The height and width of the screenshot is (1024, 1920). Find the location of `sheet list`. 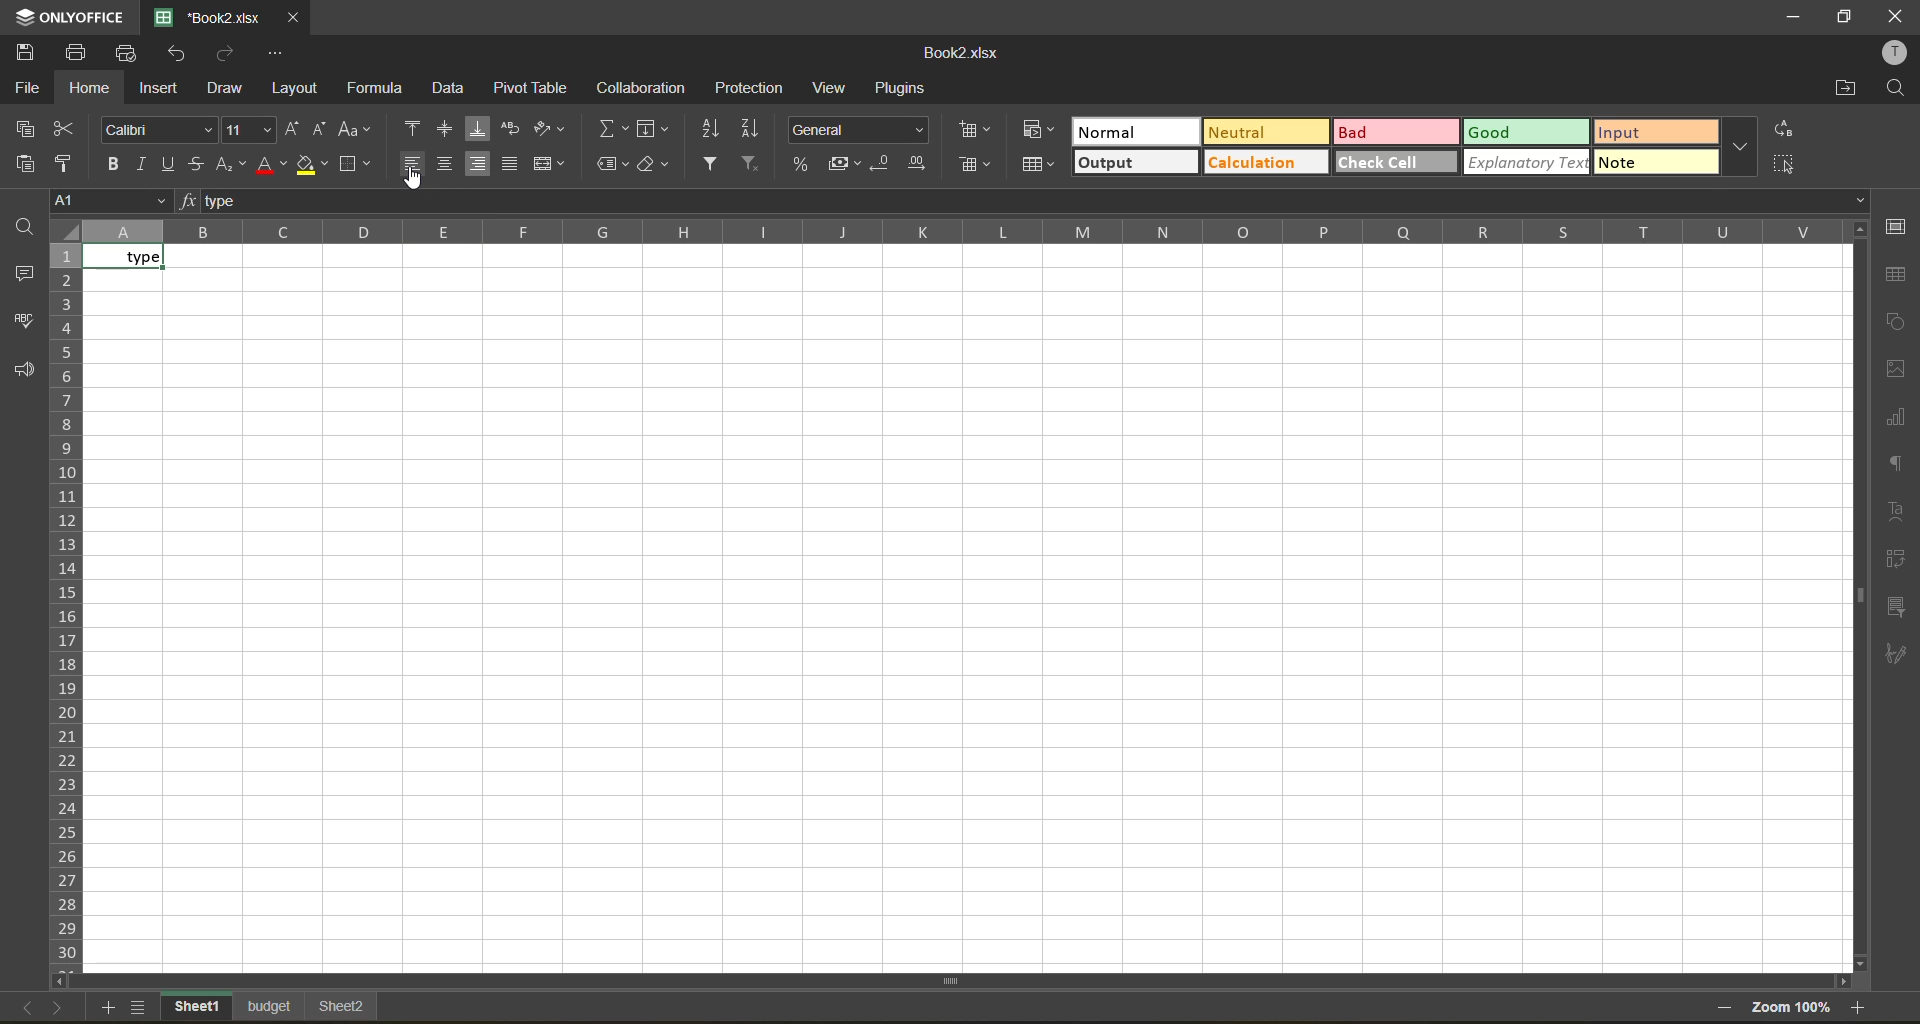

sheet list is located at coordinates (137, 1009).